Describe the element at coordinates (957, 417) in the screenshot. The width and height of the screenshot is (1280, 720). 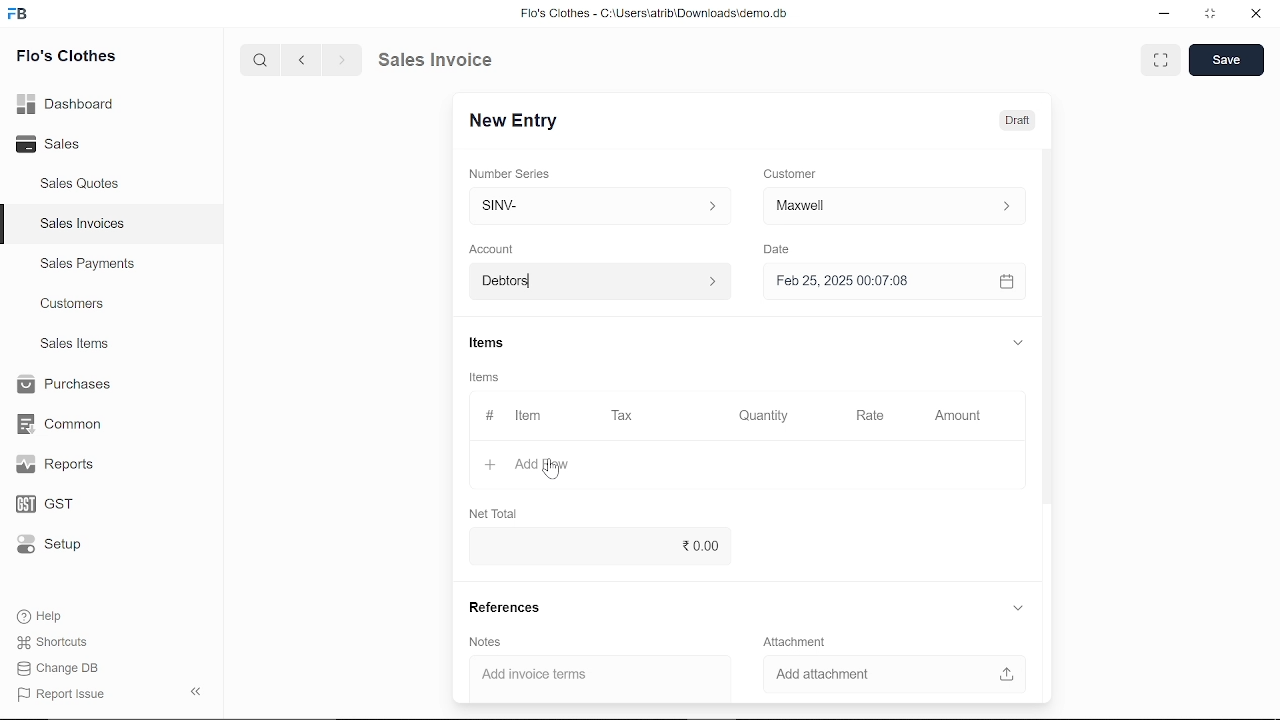
I see `Amount` at that location.